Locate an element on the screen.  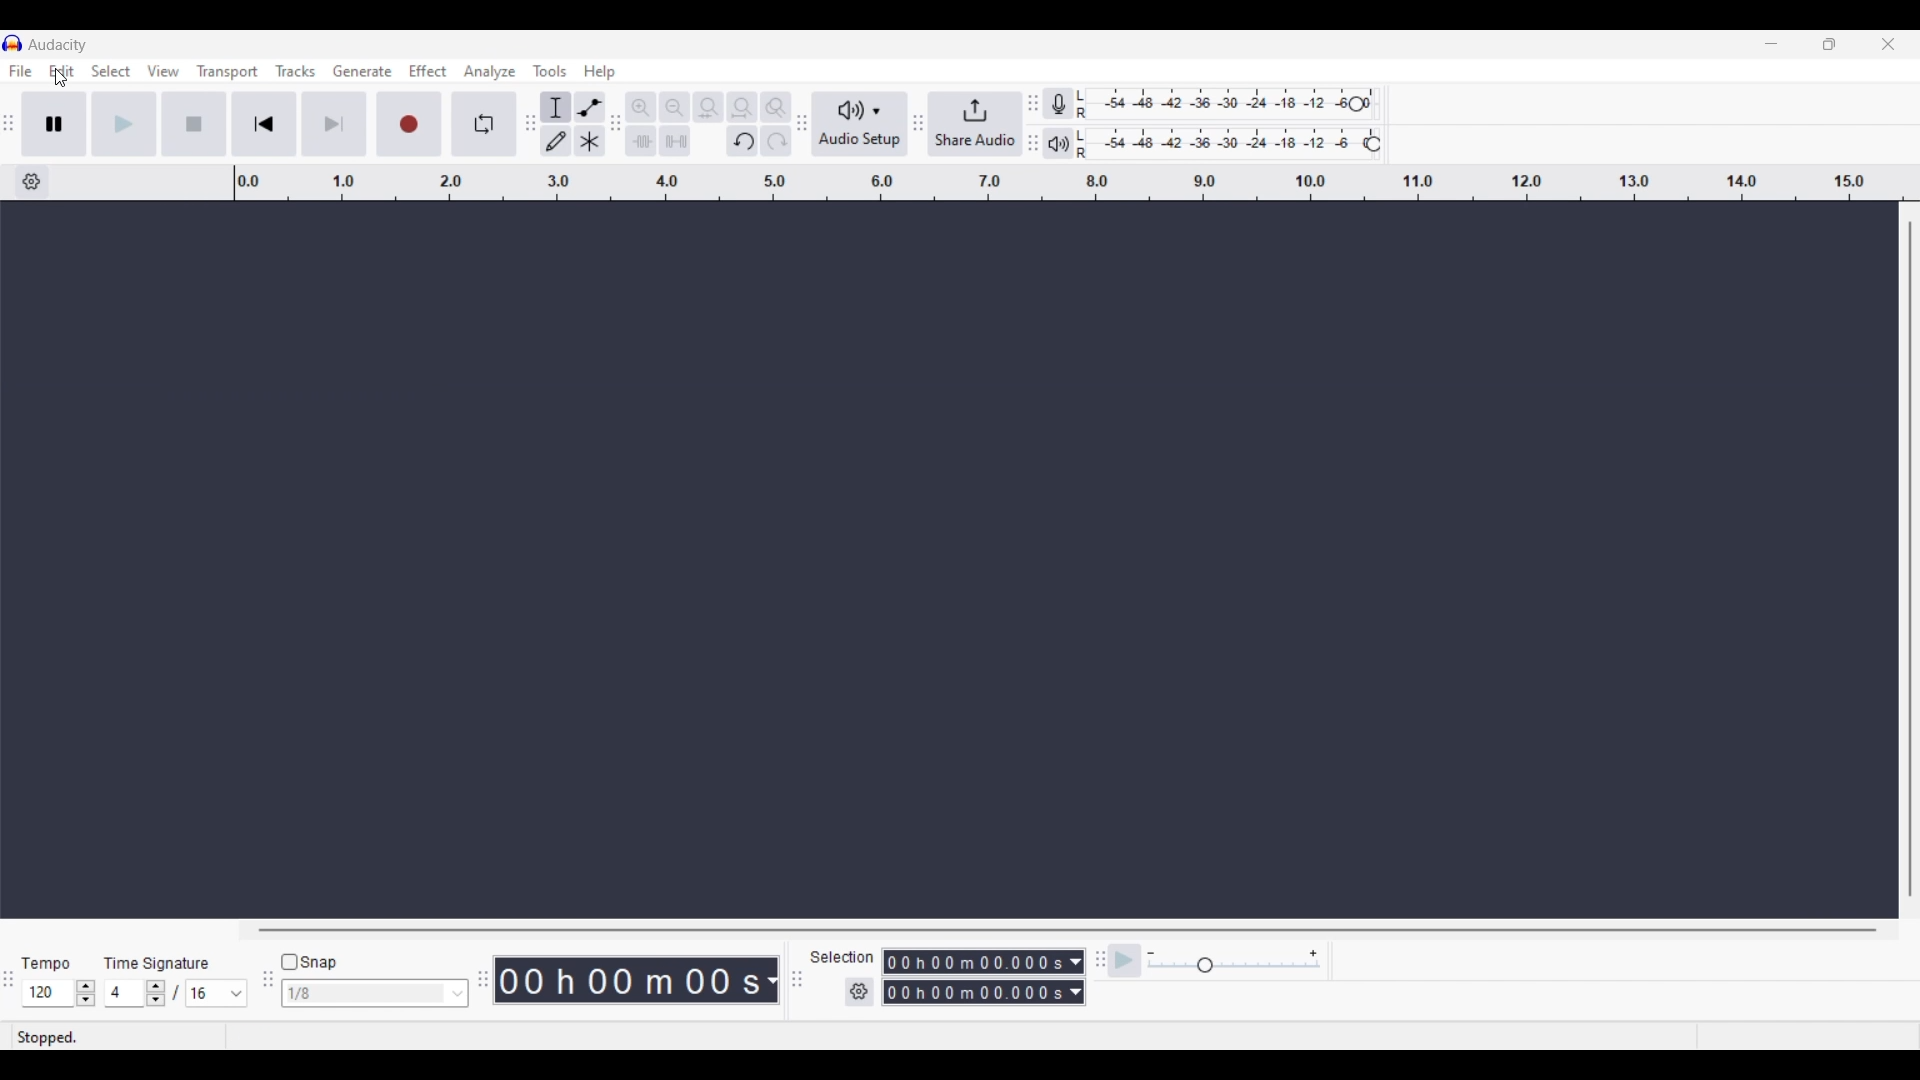
Skip to start/Select to start is located at coordinates (264, 123).